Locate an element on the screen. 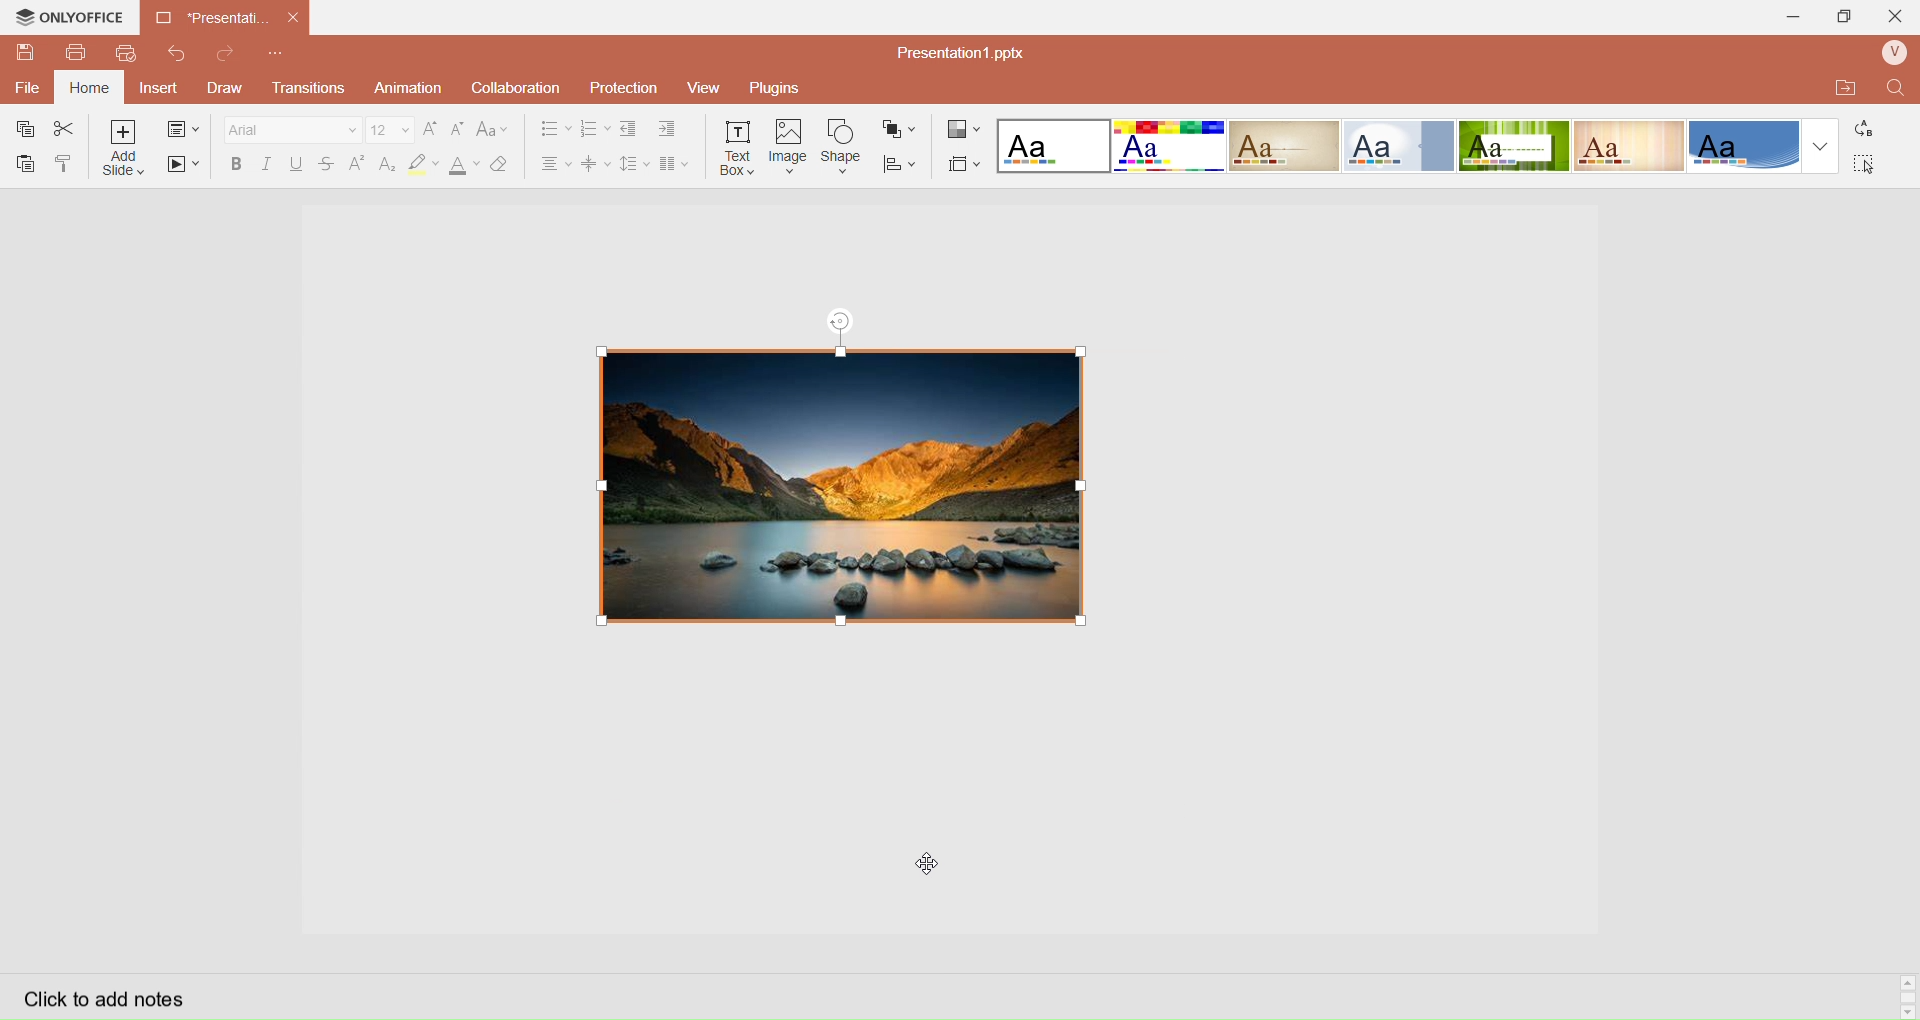 This screenshot has width=1920, height=1020. Copy is located at coordinates (26, 129).